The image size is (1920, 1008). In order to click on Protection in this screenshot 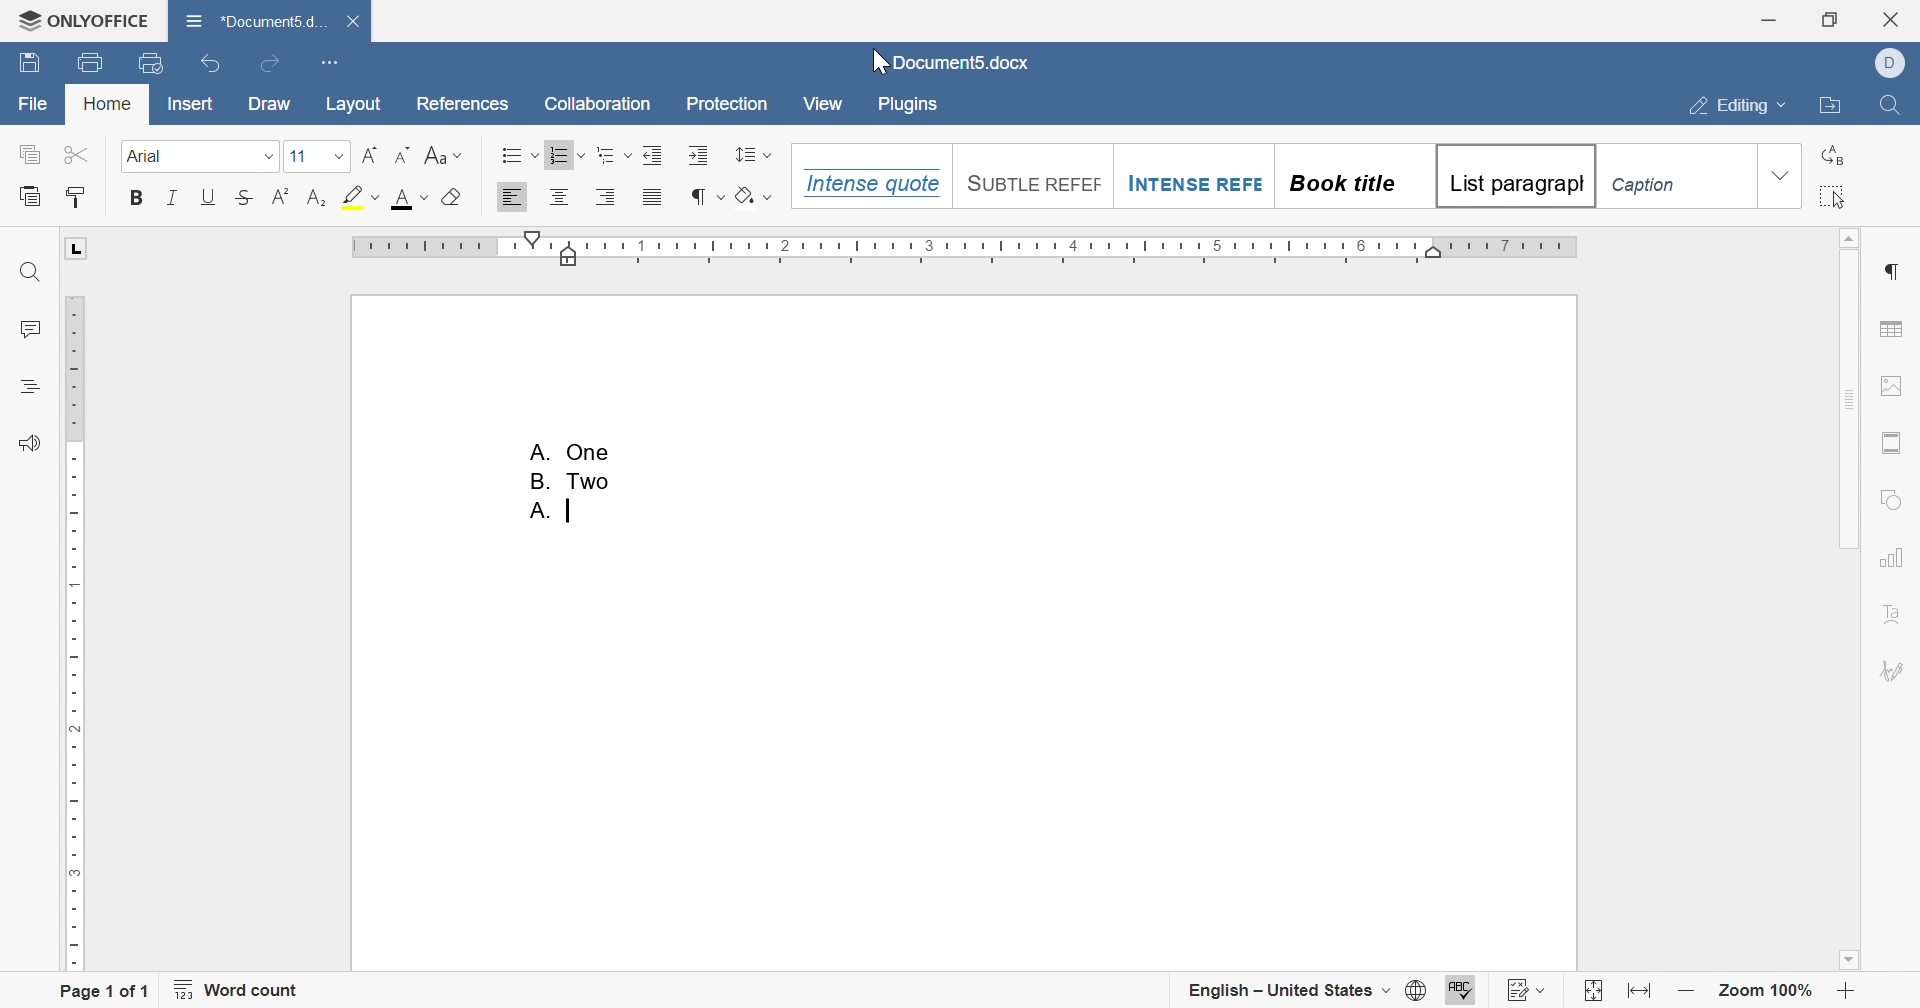, I will do `click(730, 104)`.